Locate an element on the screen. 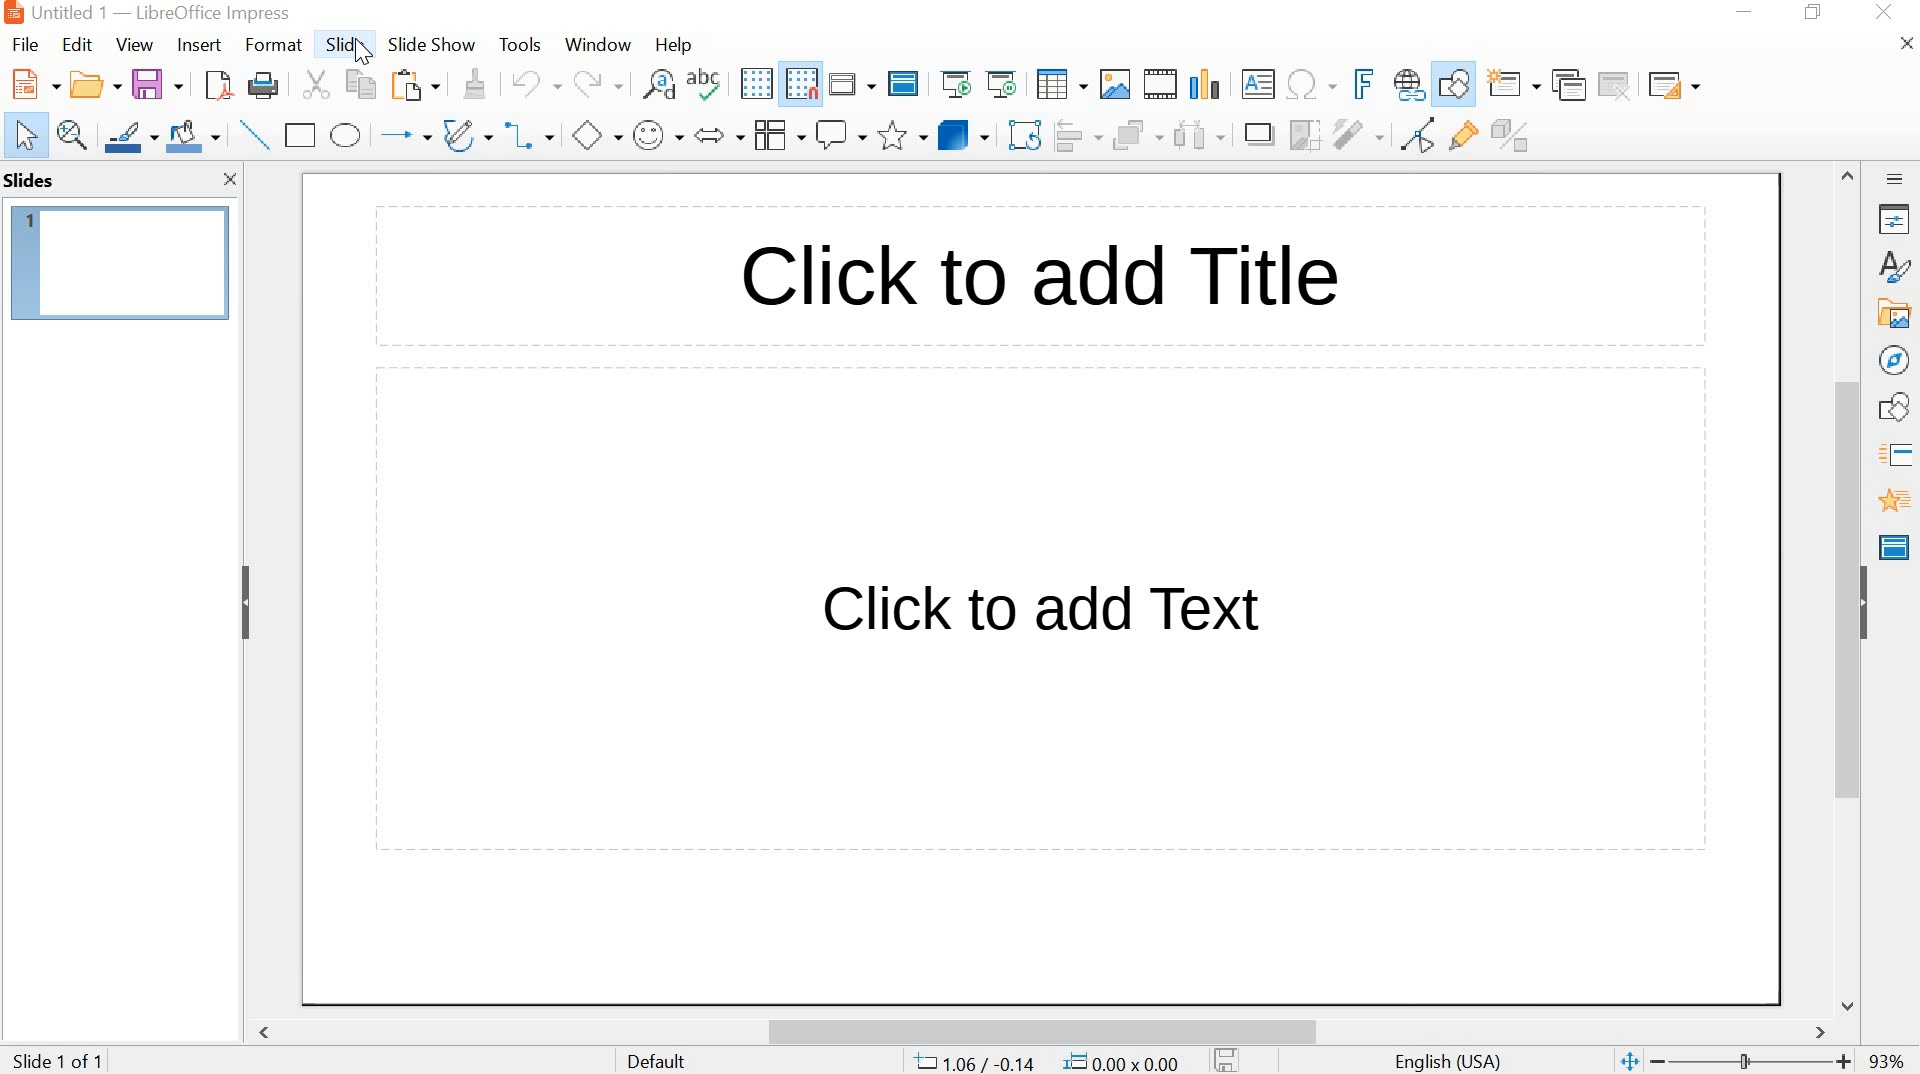  SAVE is located at coordinates (158, 81).